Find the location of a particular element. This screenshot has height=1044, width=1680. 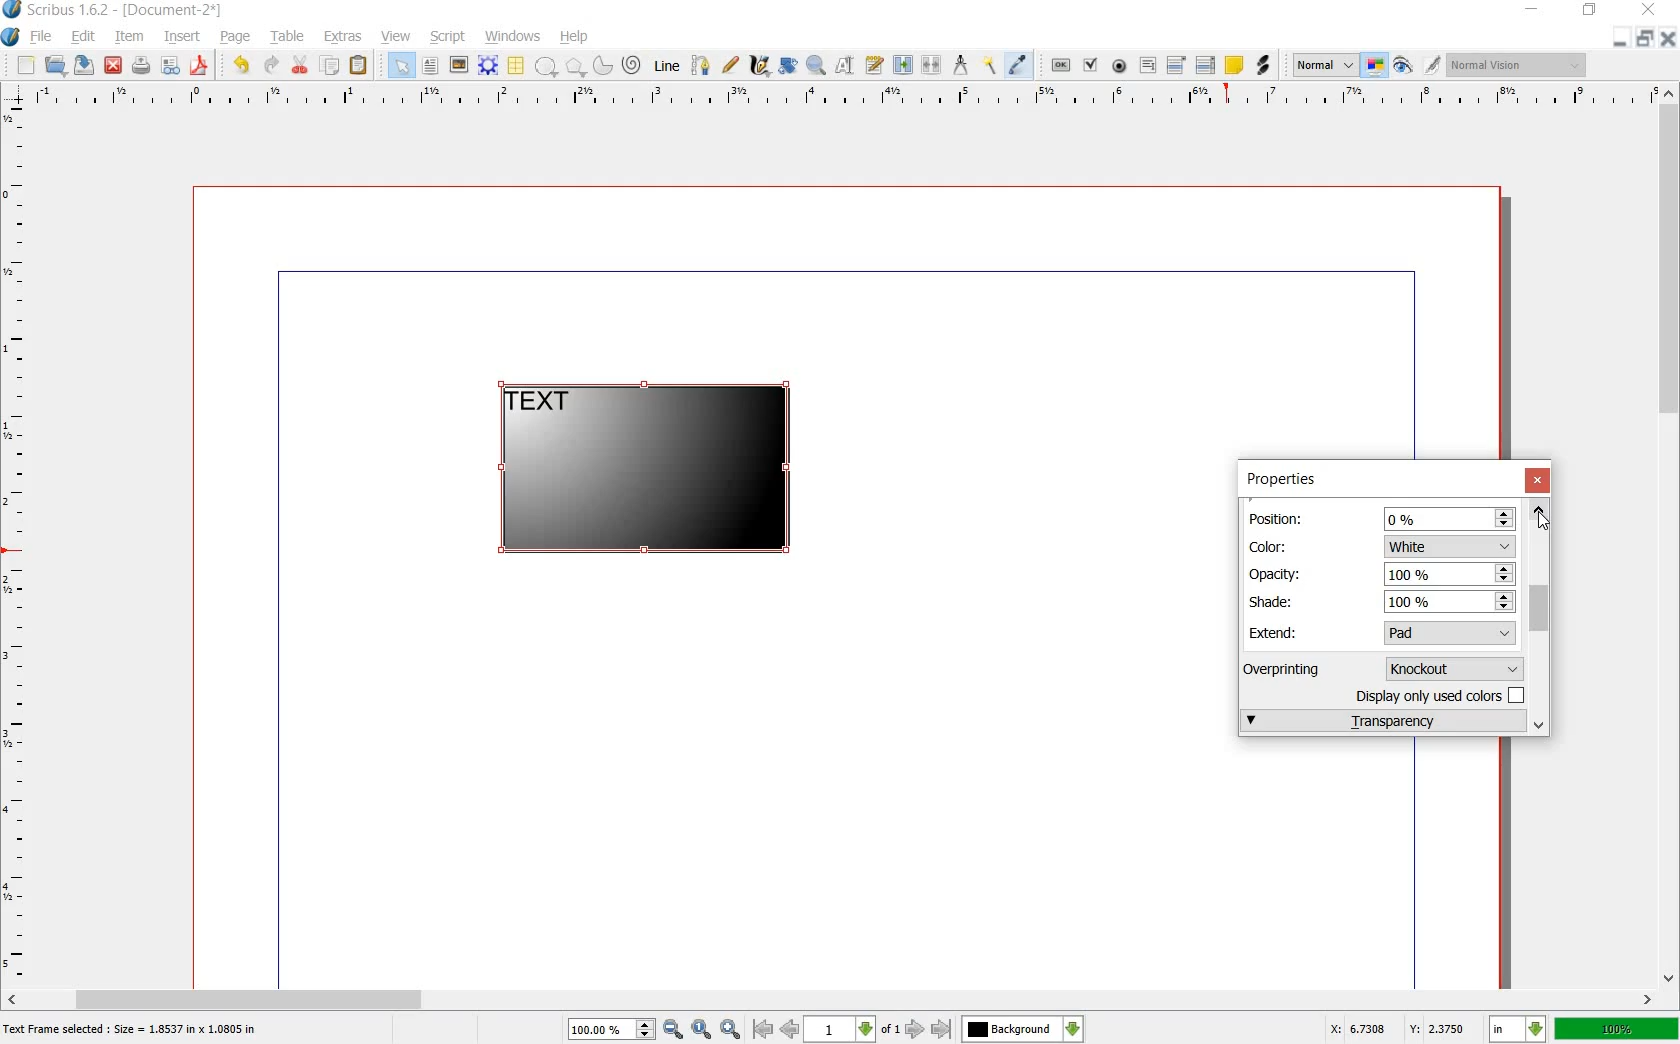

close is located at coordinates (1540, 481).